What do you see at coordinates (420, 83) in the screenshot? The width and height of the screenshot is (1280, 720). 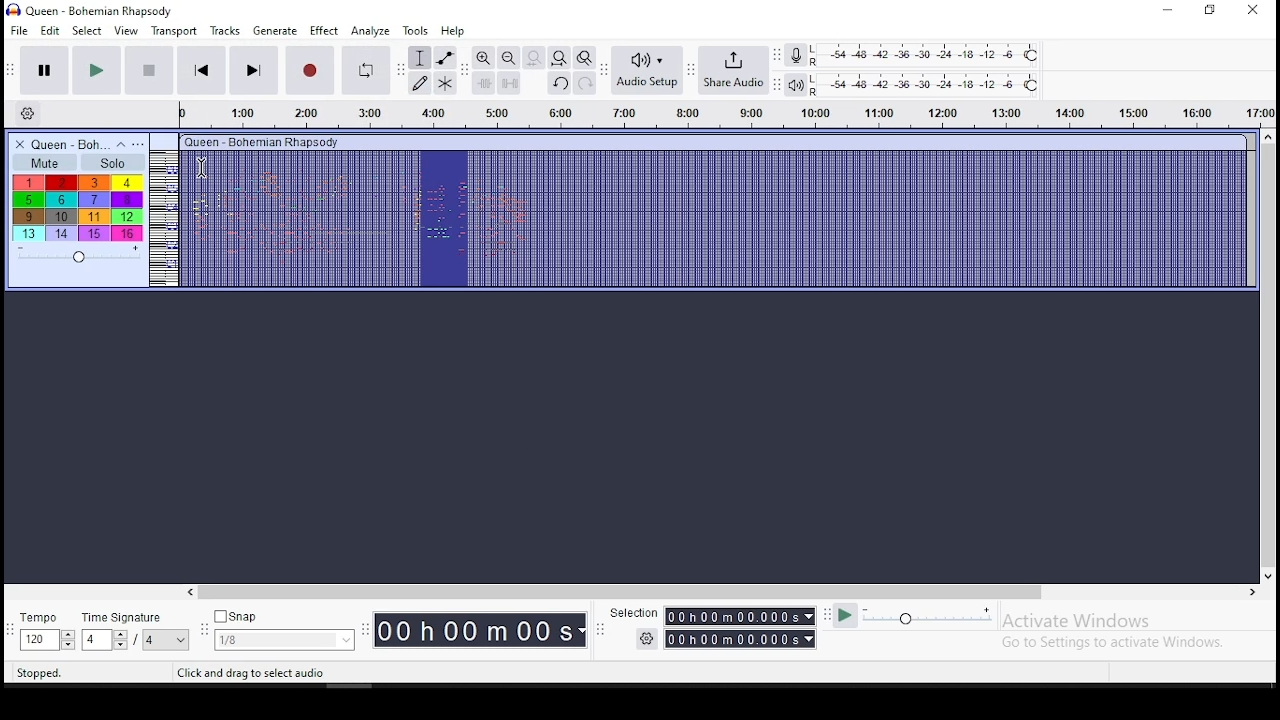 I see `draw tool` at bounding box center [420, 83].